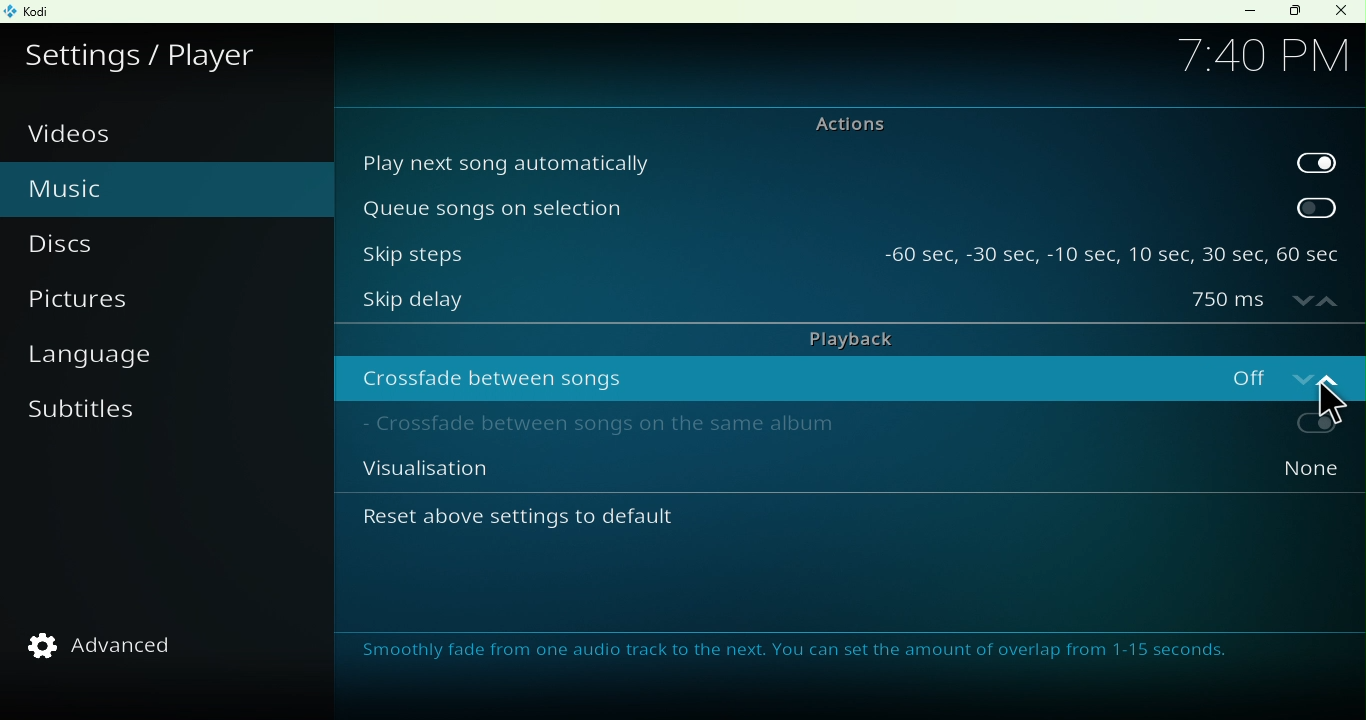 This screenshot has height=720, width=1366. I want to click on Play next song automatically, so click(811, 161).